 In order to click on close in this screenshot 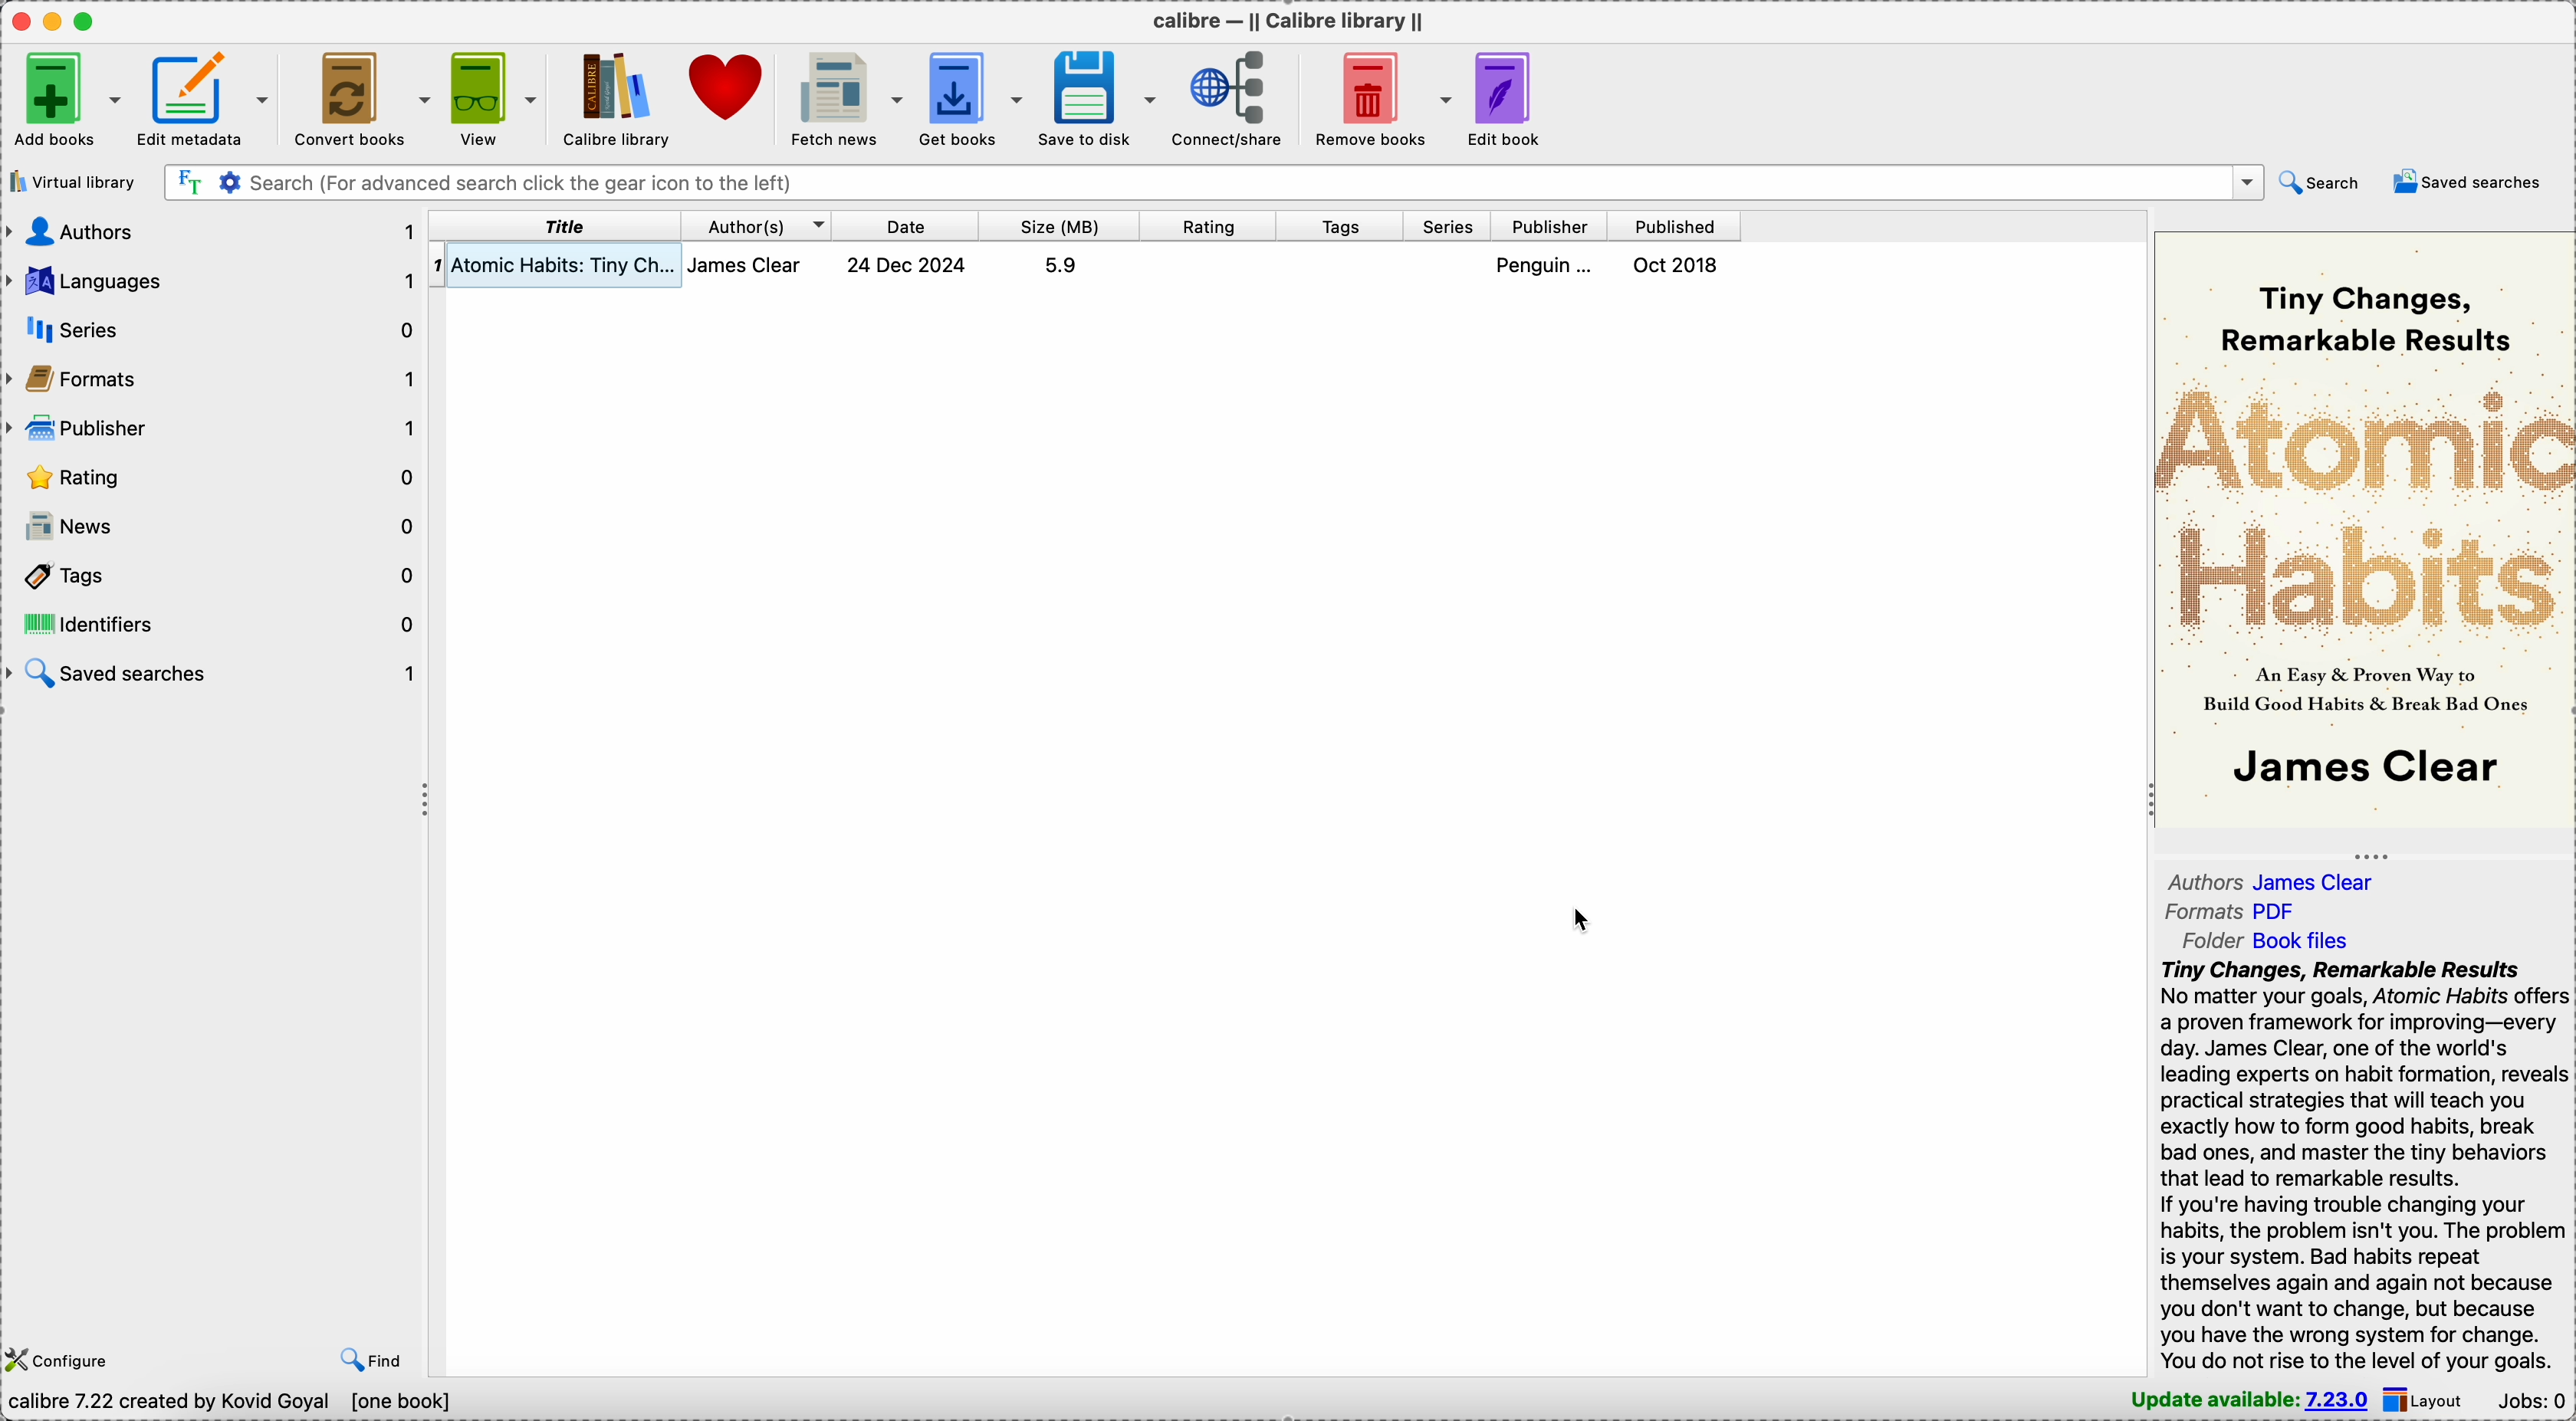, I will do `click(19, 20)`.